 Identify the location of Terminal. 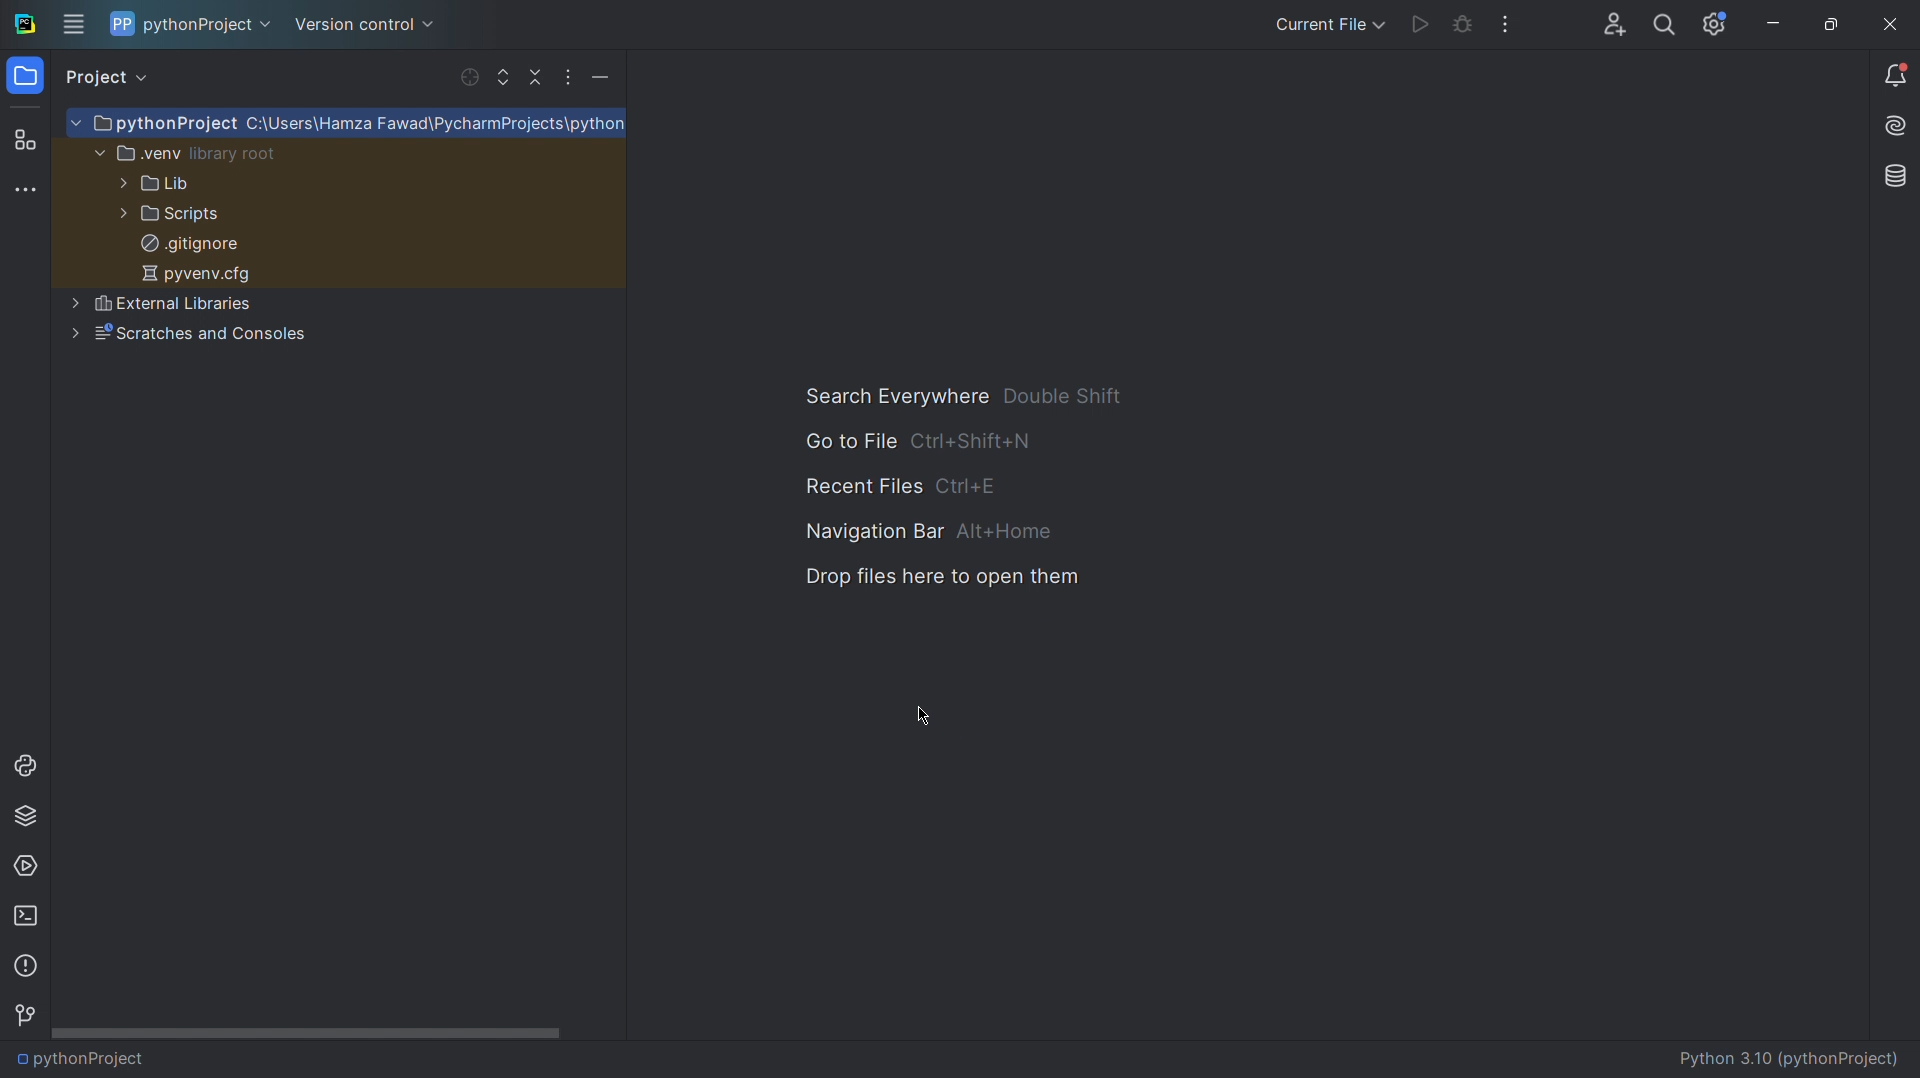
(28, 919).